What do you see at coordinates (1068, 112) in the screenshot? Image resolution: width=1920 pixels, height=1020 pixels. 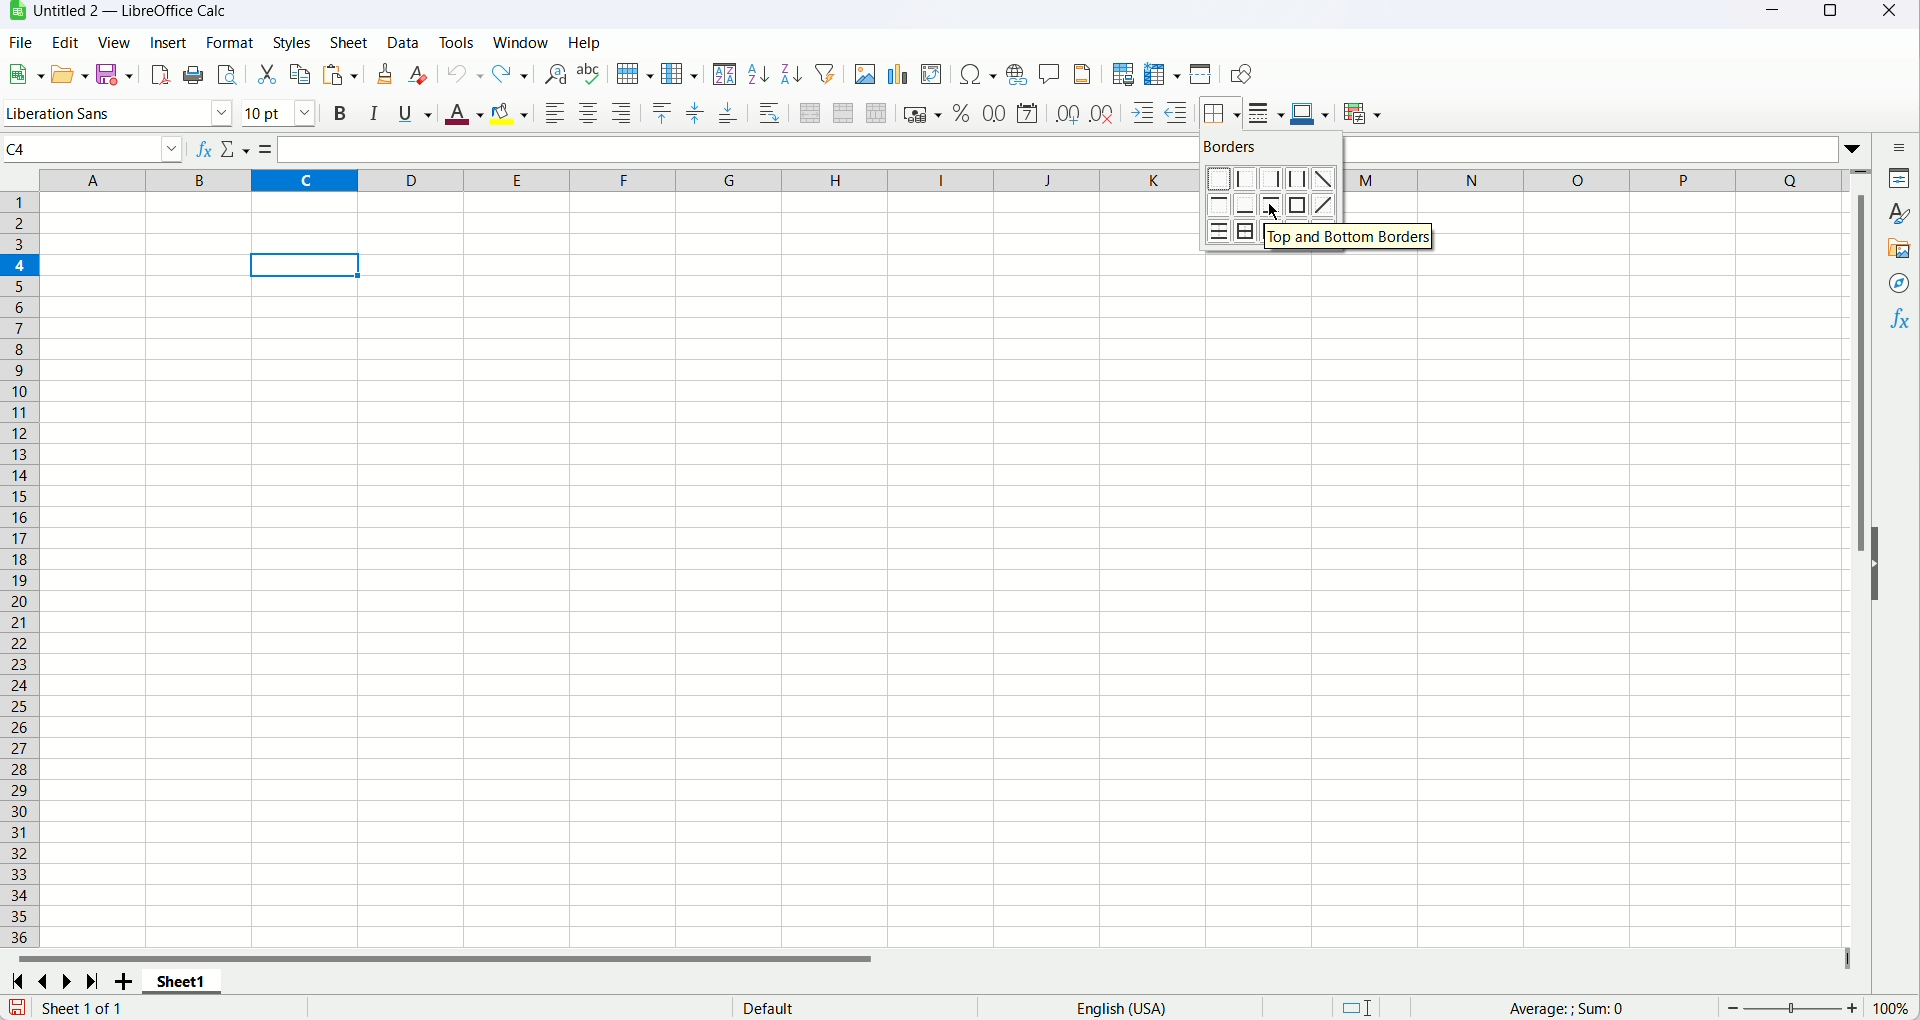 I see `Add decimal` at bounding box center [1068, 112].